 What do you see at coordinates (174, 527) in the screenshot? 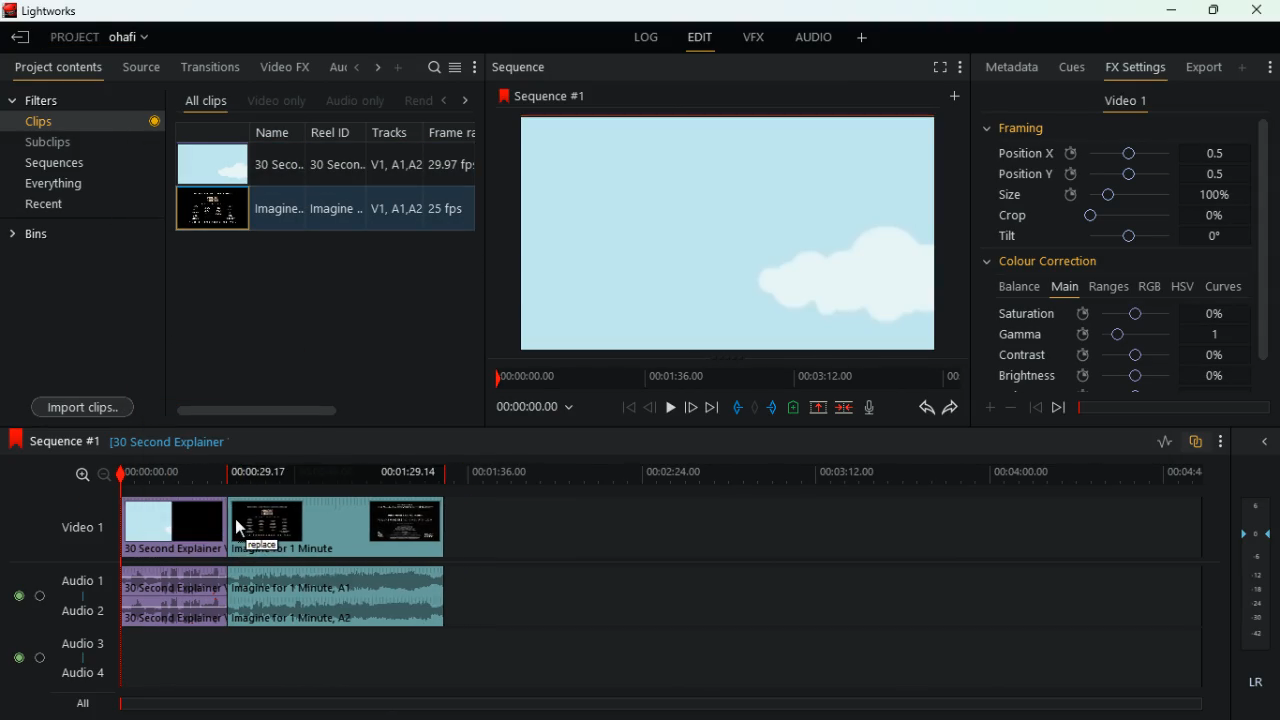
I see `video` at bounding box center [174, 527].